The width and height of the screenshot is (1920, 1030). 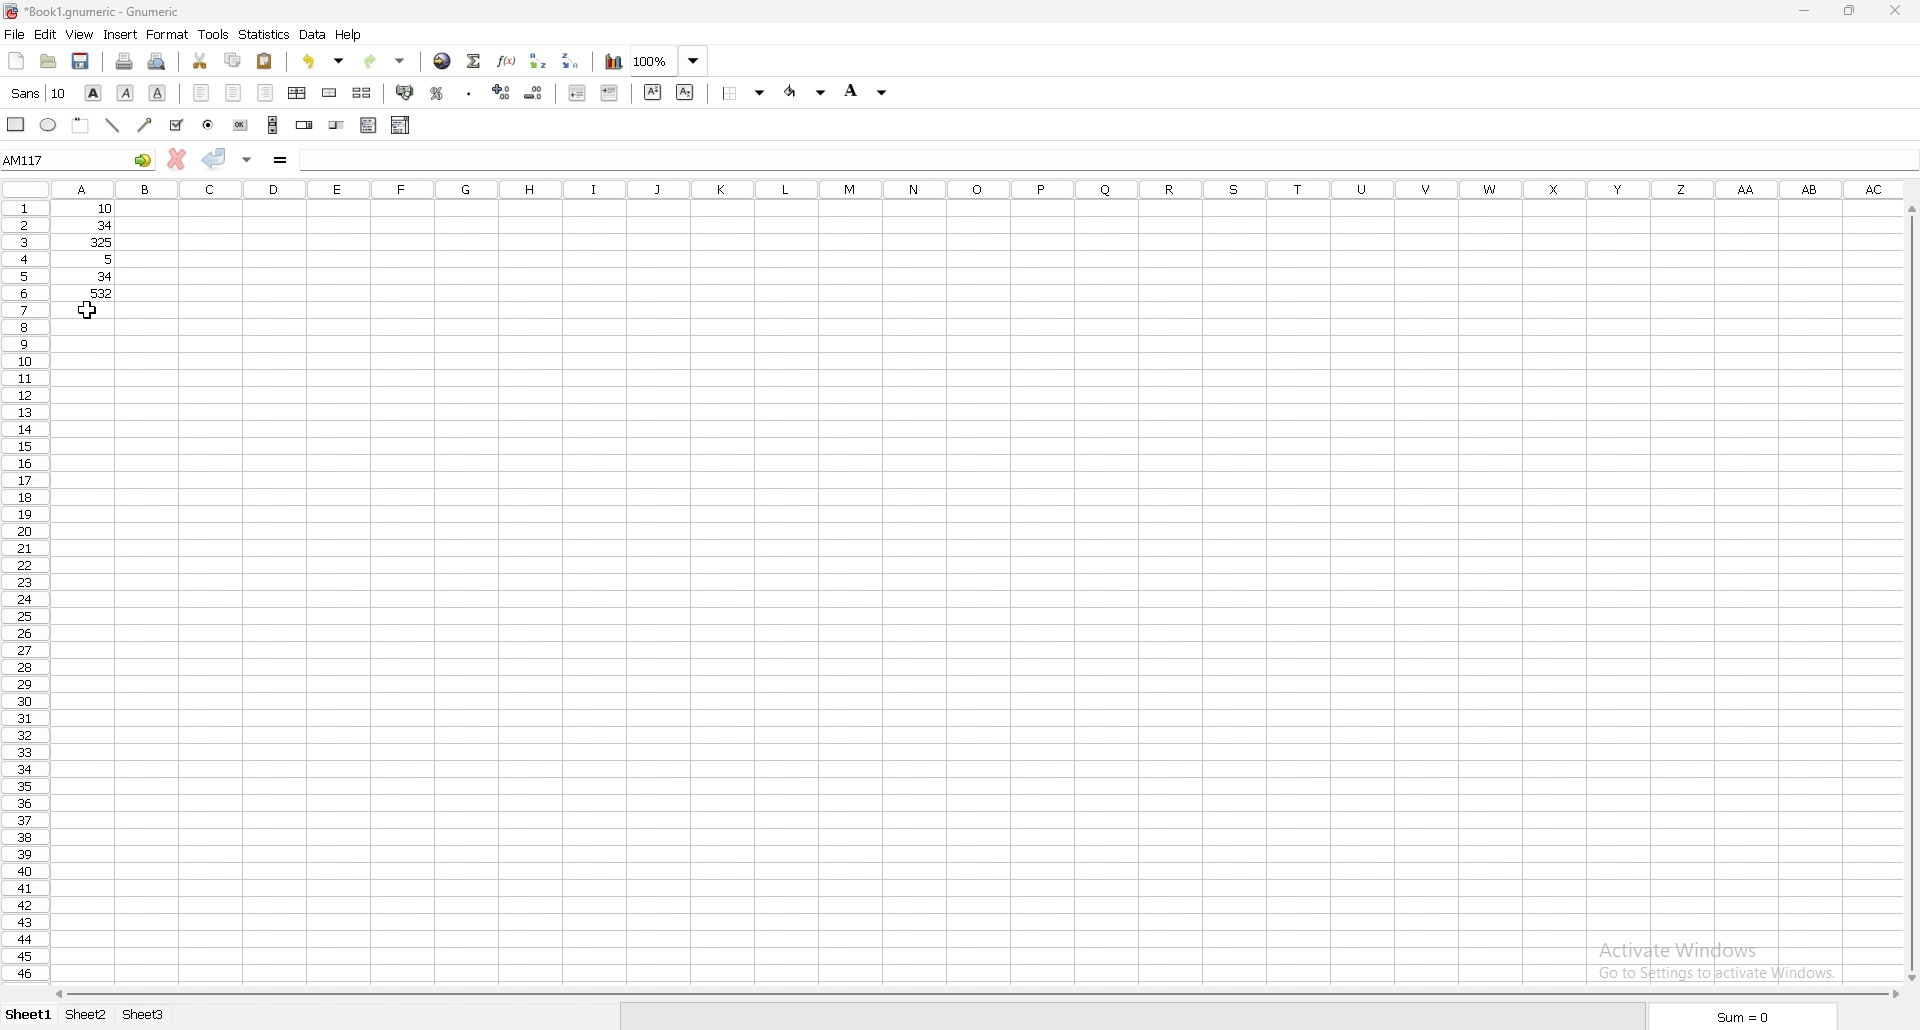 What do you see at coordinates (79, 34) in the screenshot?
I see `view` at bounding box center [79, 34].